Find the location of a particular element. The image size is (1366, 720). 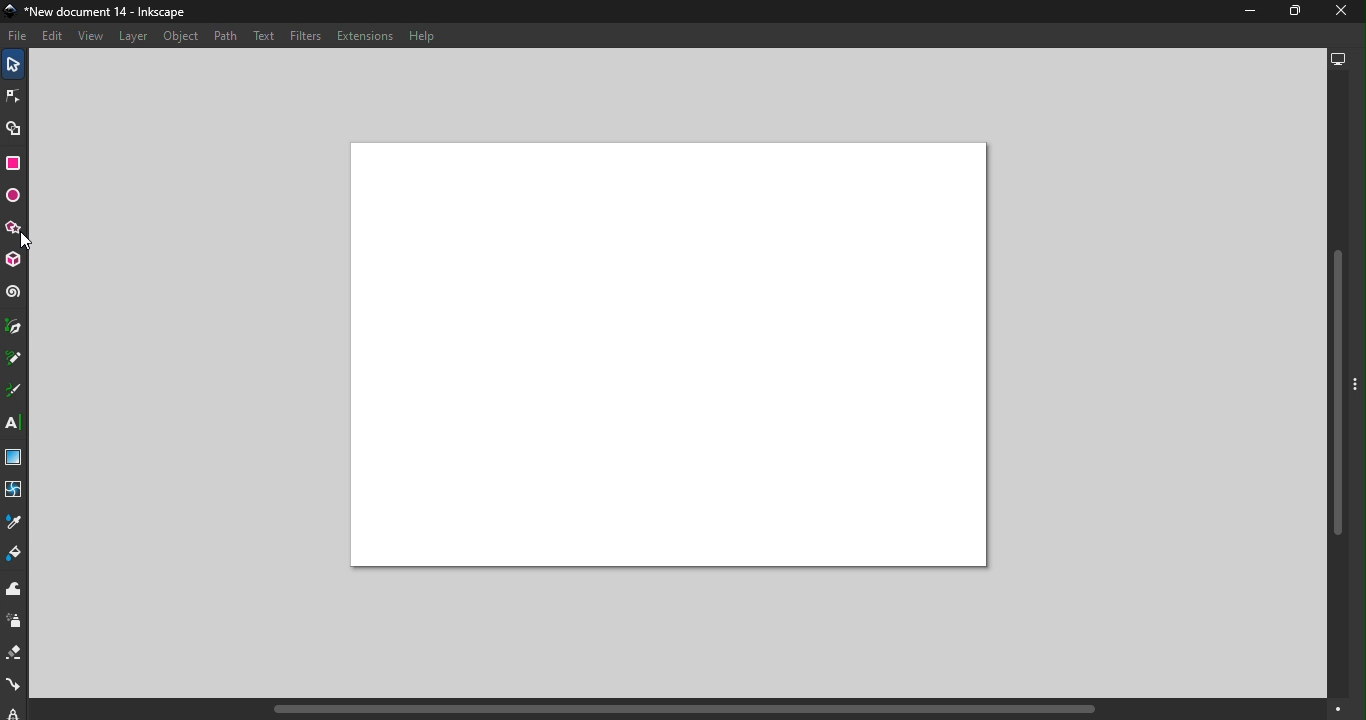

File name is located at coordinates (102, 13).